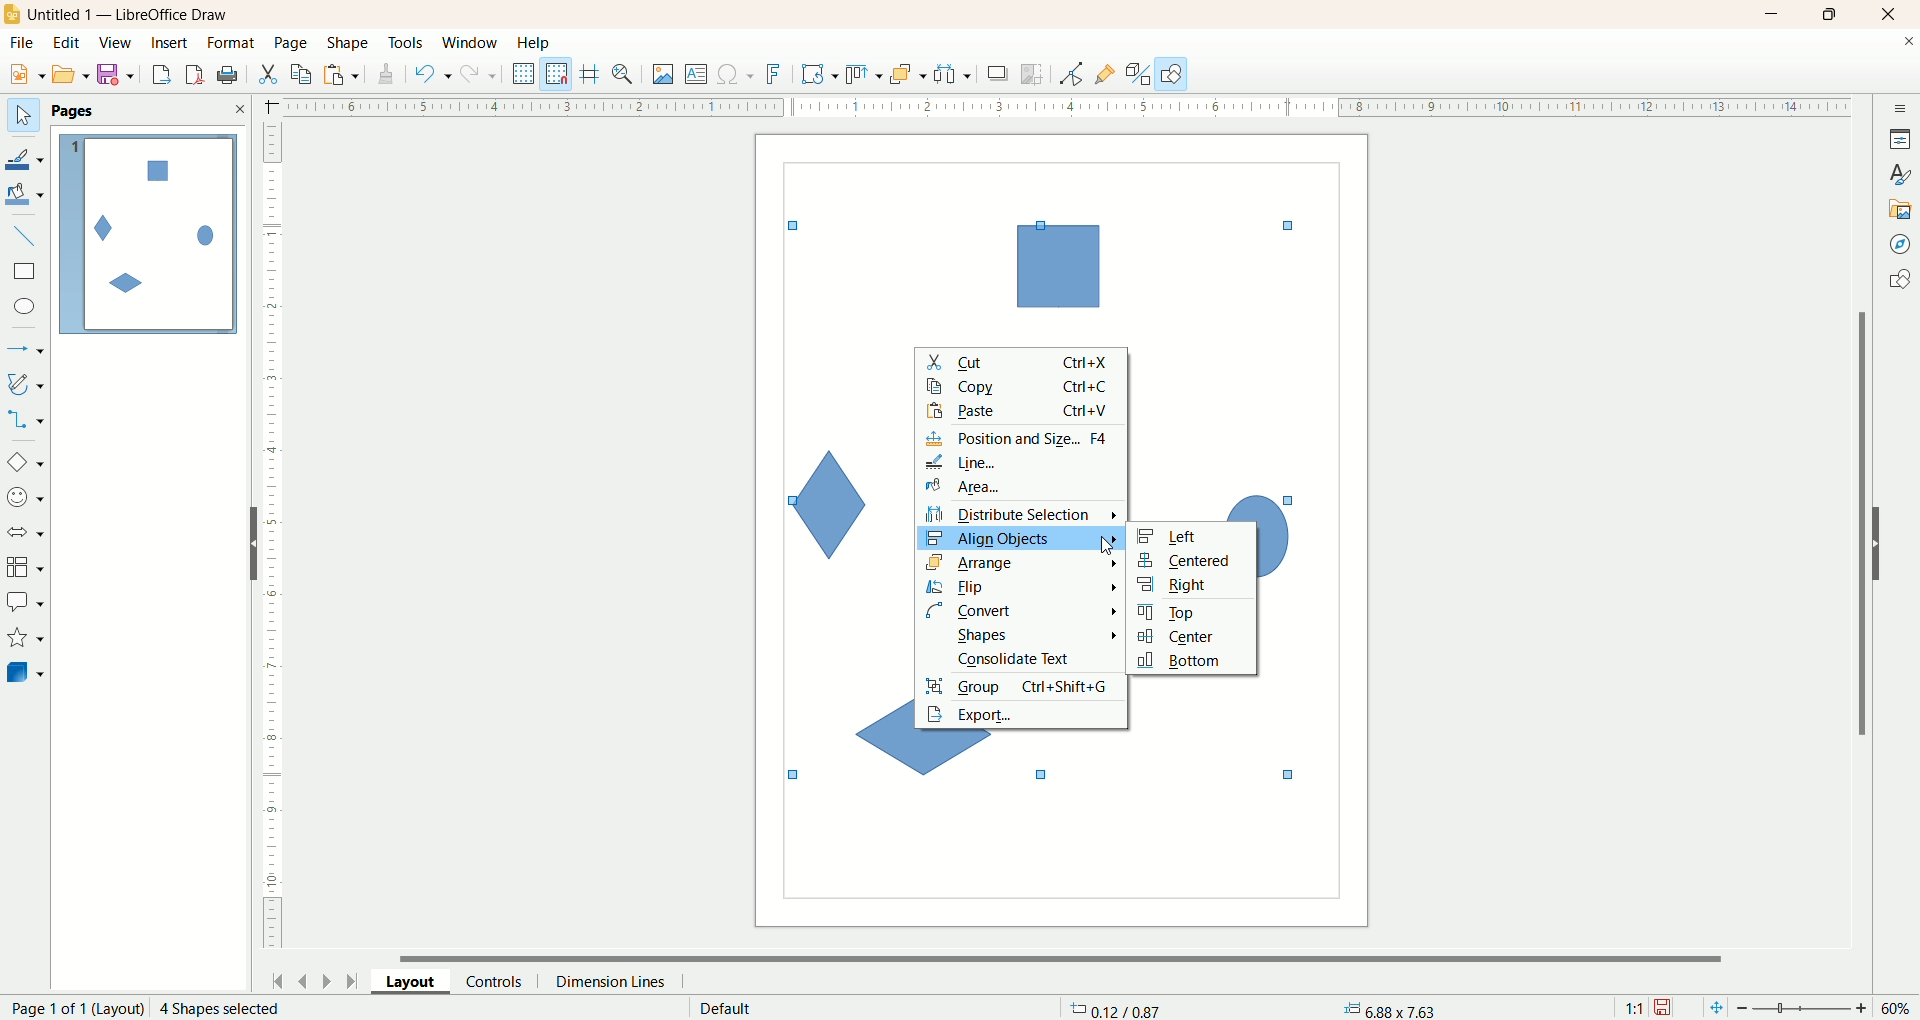  What do you see at coordinates (820, 75) in the screenshot?
I see `transformation` at bounding box center [820, 75].